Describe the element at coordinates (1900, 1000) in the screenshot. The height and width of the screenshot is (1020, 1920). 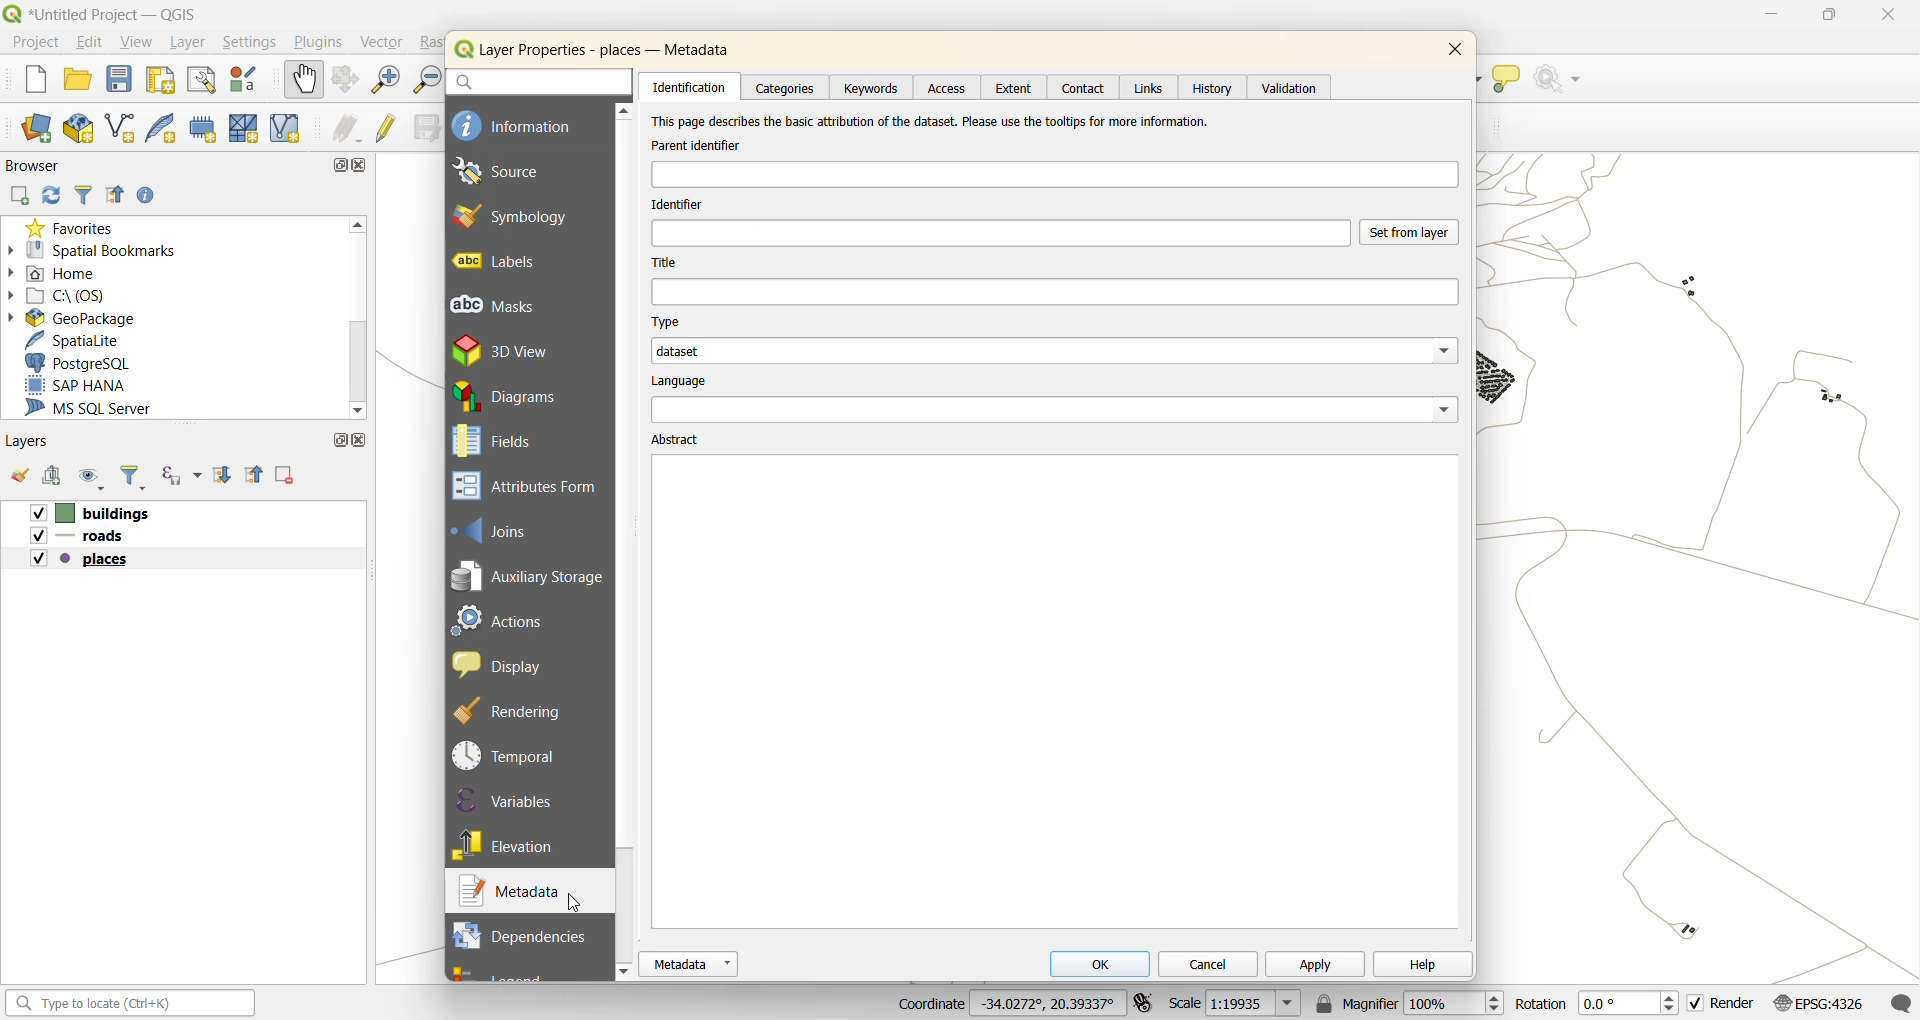
I see `log messages` at that location.